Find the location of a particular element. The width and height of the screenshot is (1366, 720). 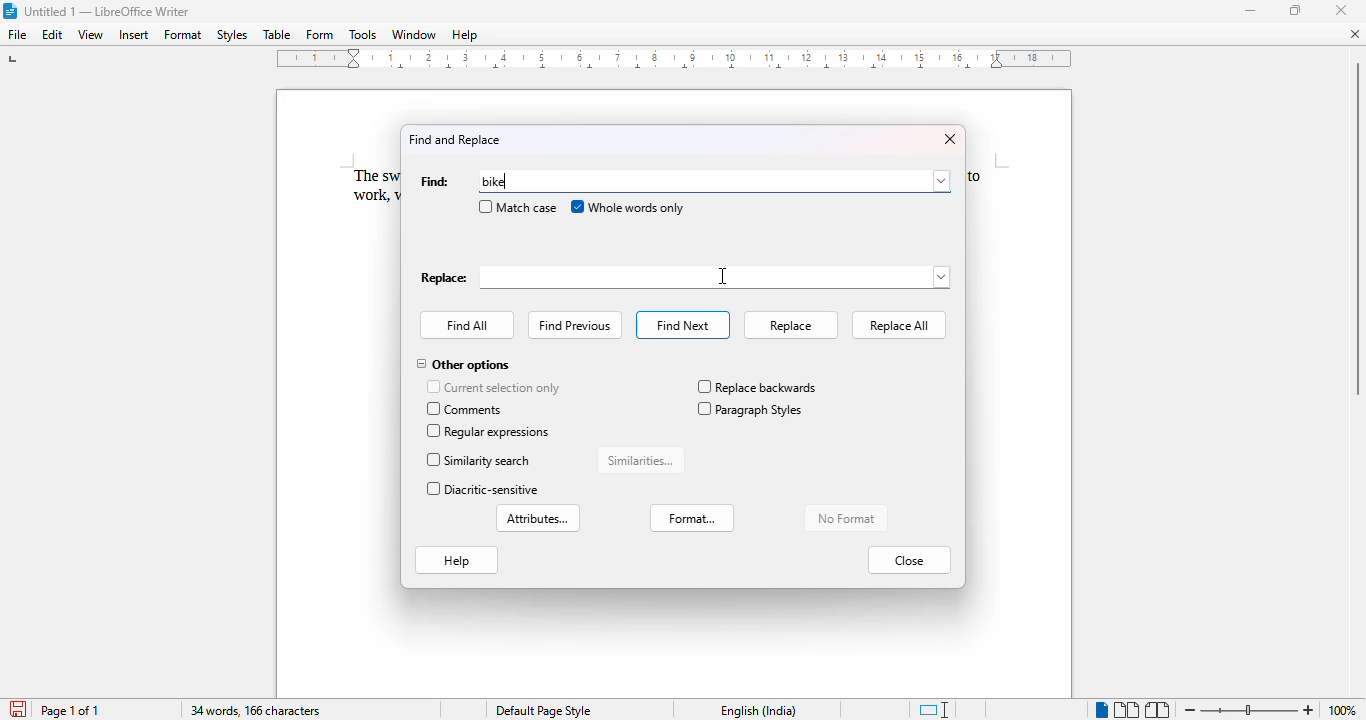

browse is located at coordinates (941, 181).